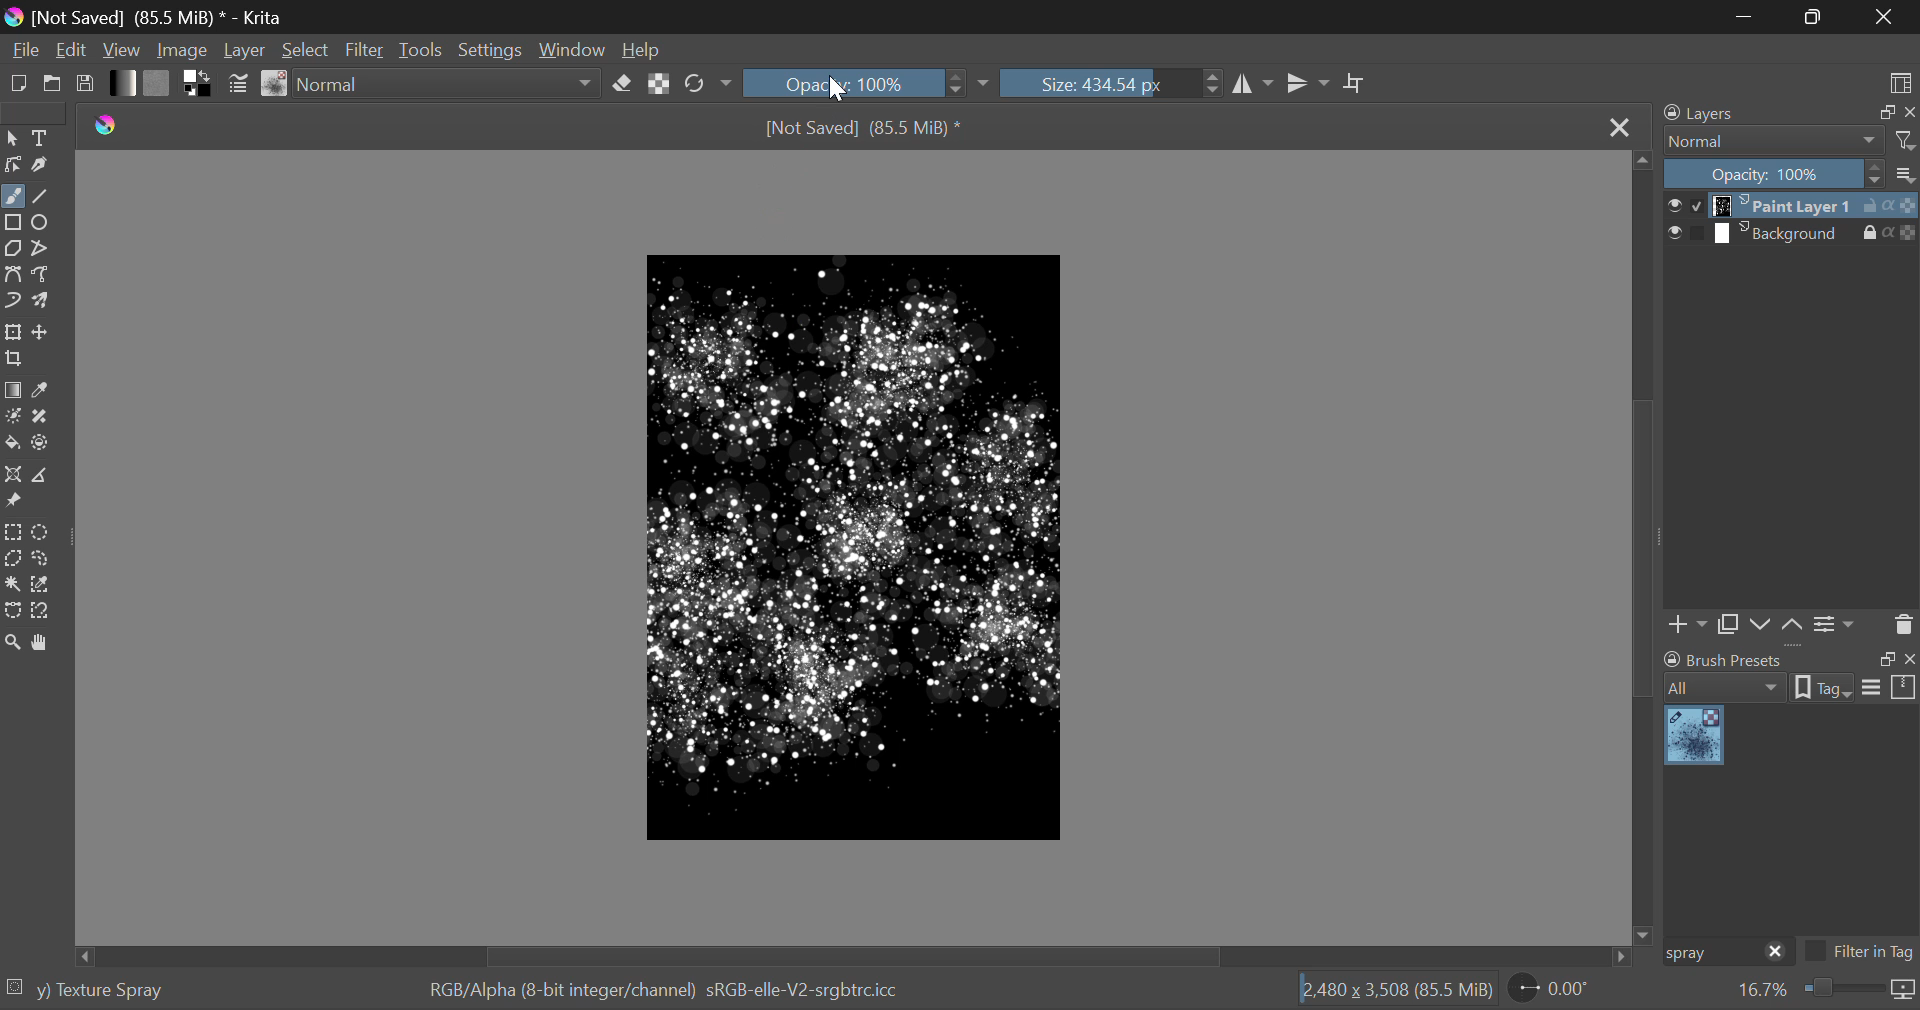  Describe the element at coordinates (1644, 545) in the screenshot. I see `Scroll Bar` at that location.